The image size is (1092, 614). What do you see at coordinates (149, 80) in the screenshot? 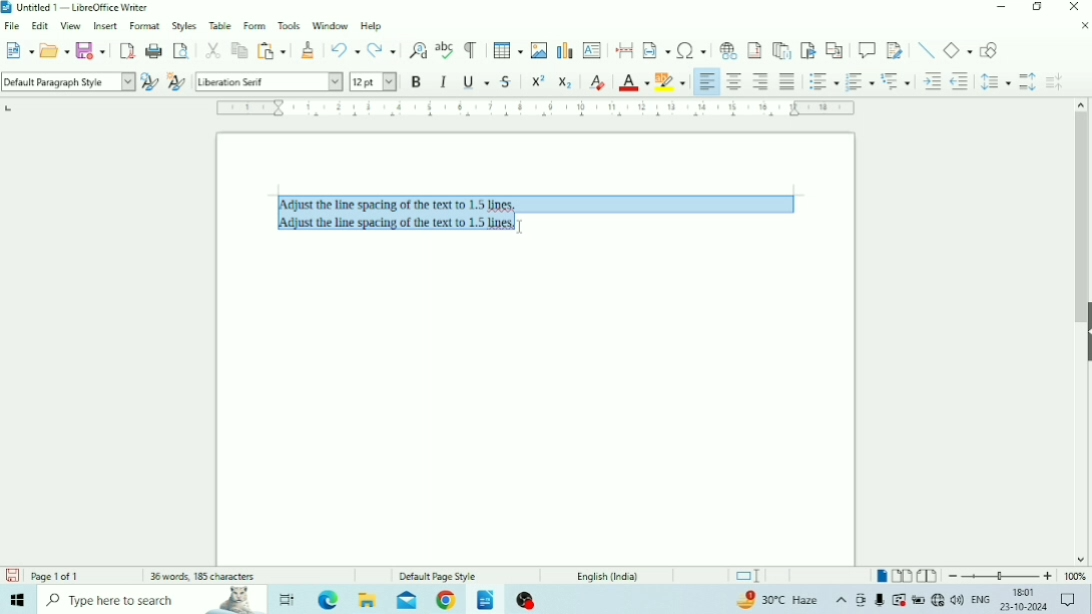
I see `Update Selected Style` at bounding box center [149, 80].